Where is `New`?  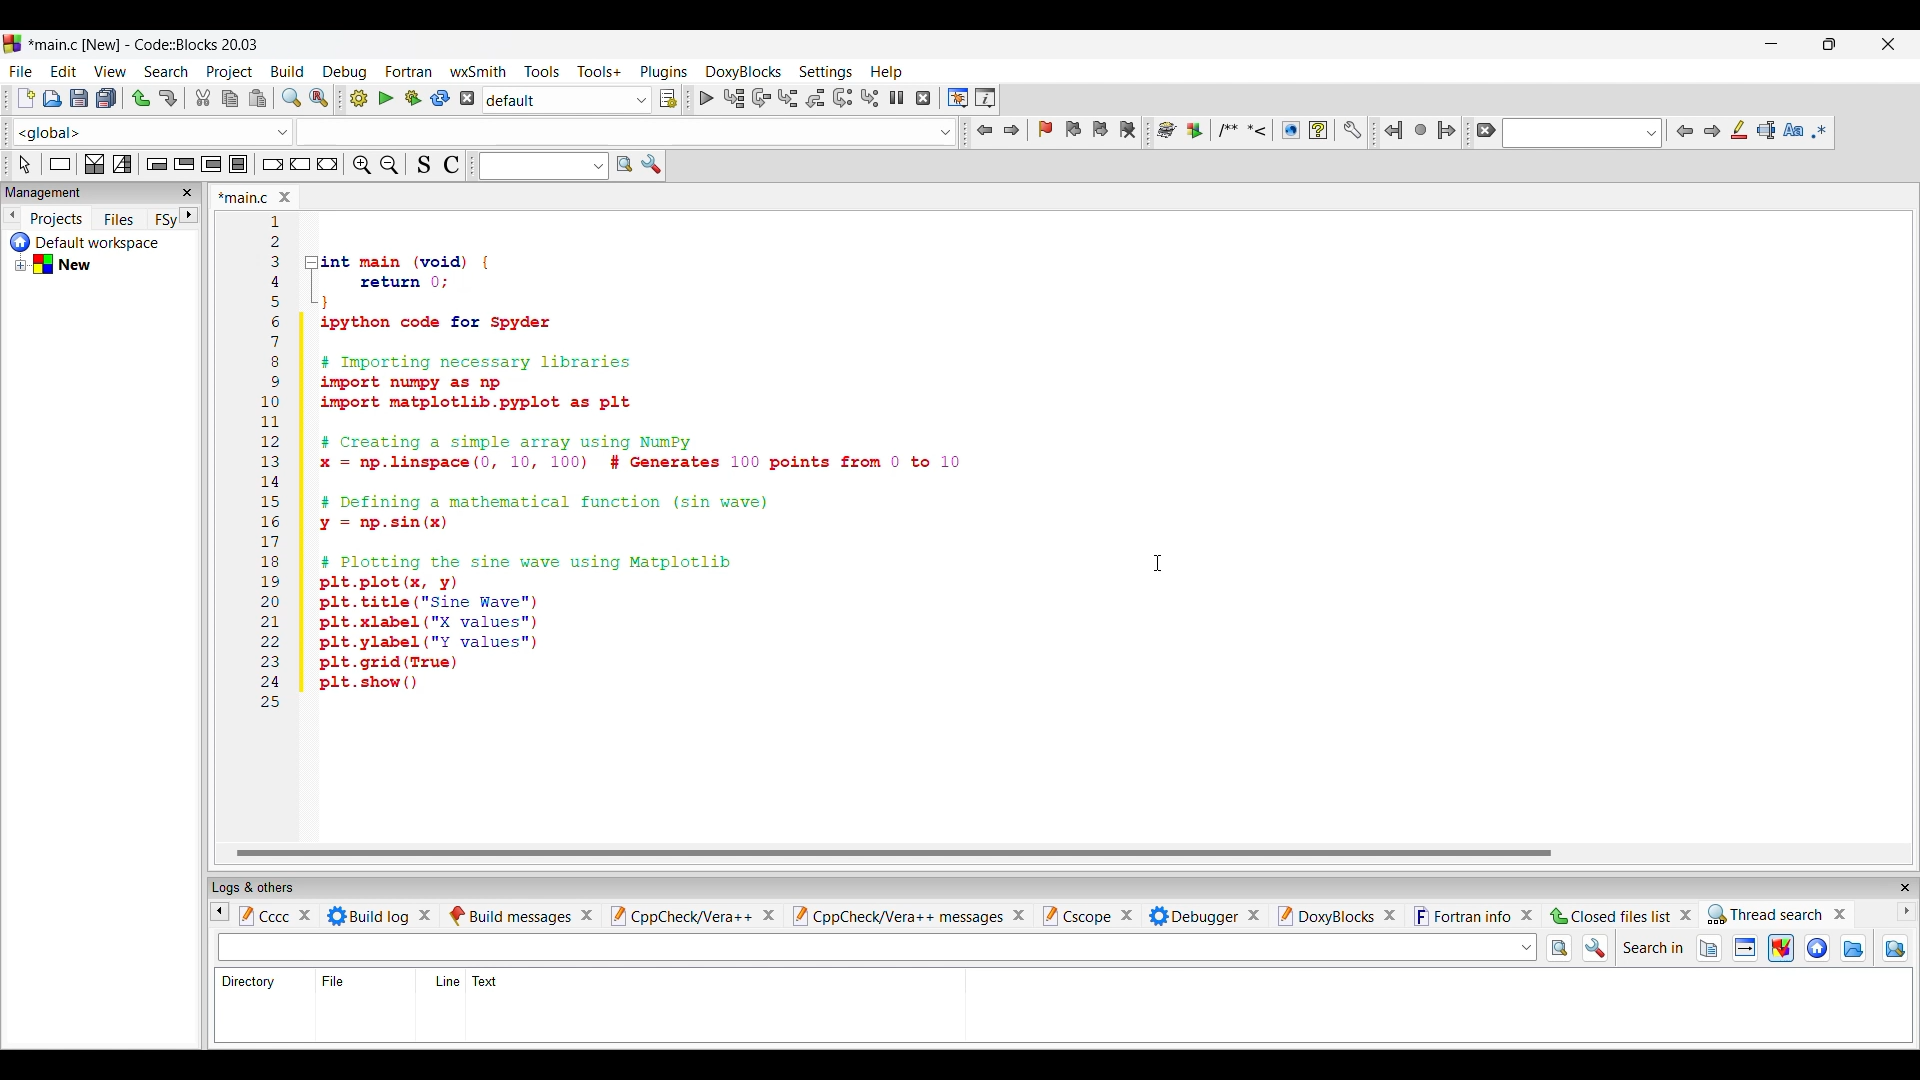 New is located at coordinates (63, 265).